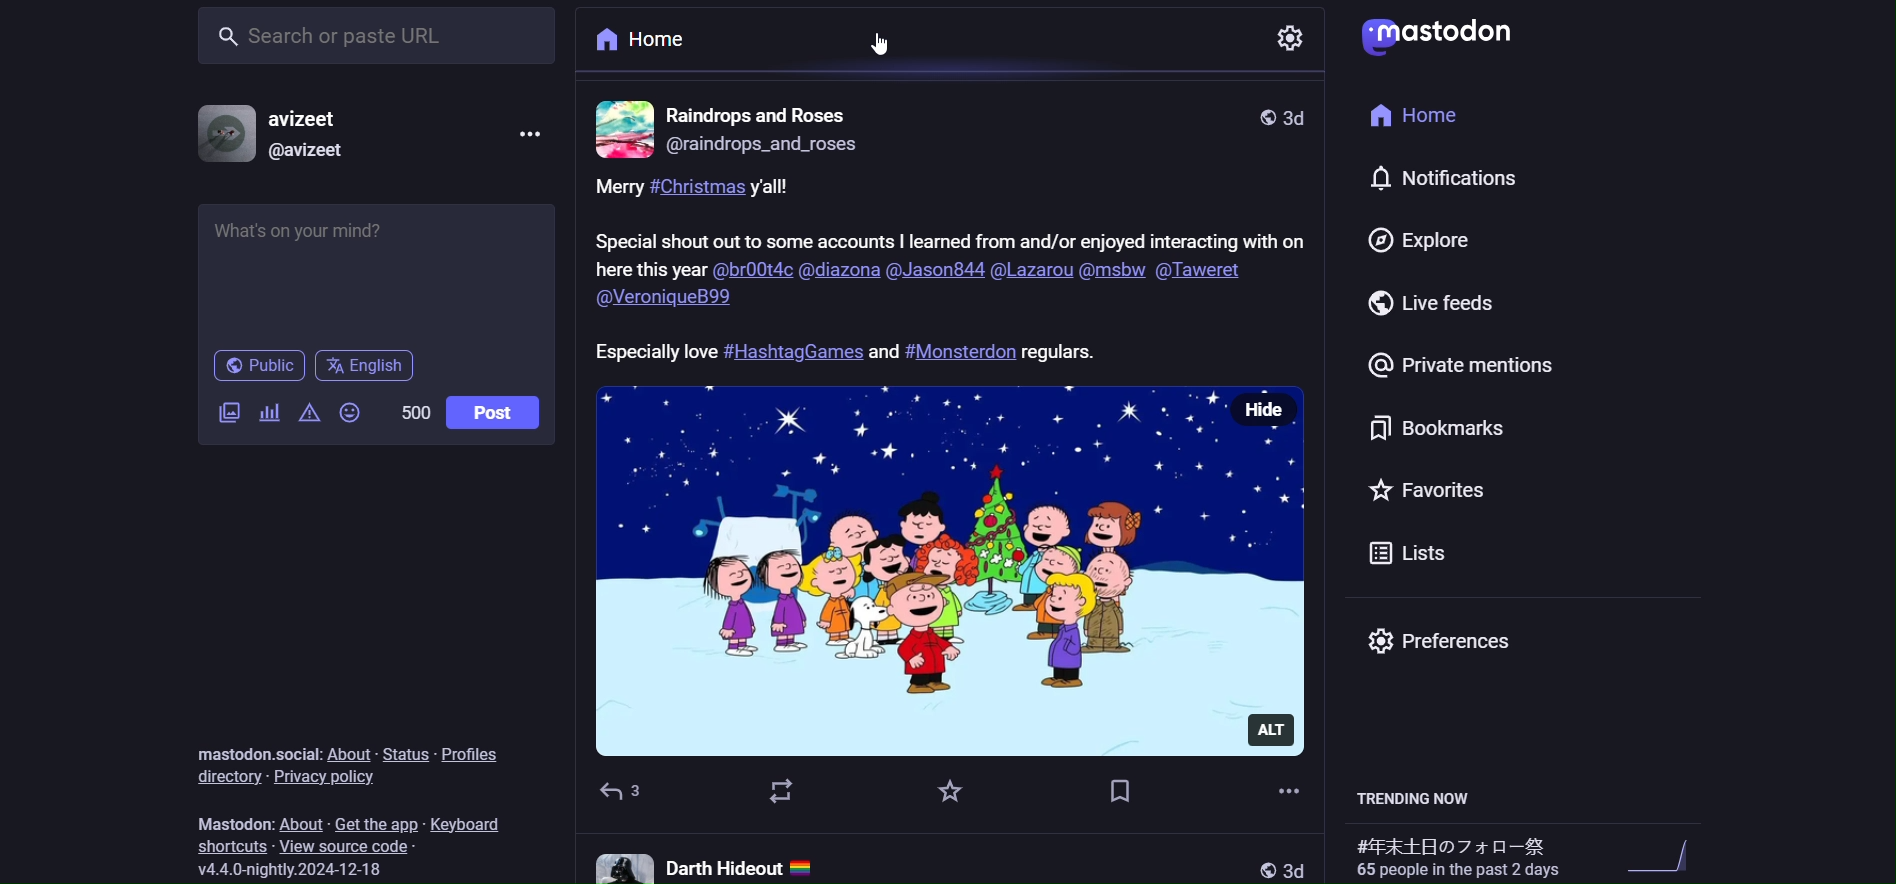 The image size is (1896, 884). Describe the element at coordinates (225, 777) in the screenshot. I see `directory` at that location.